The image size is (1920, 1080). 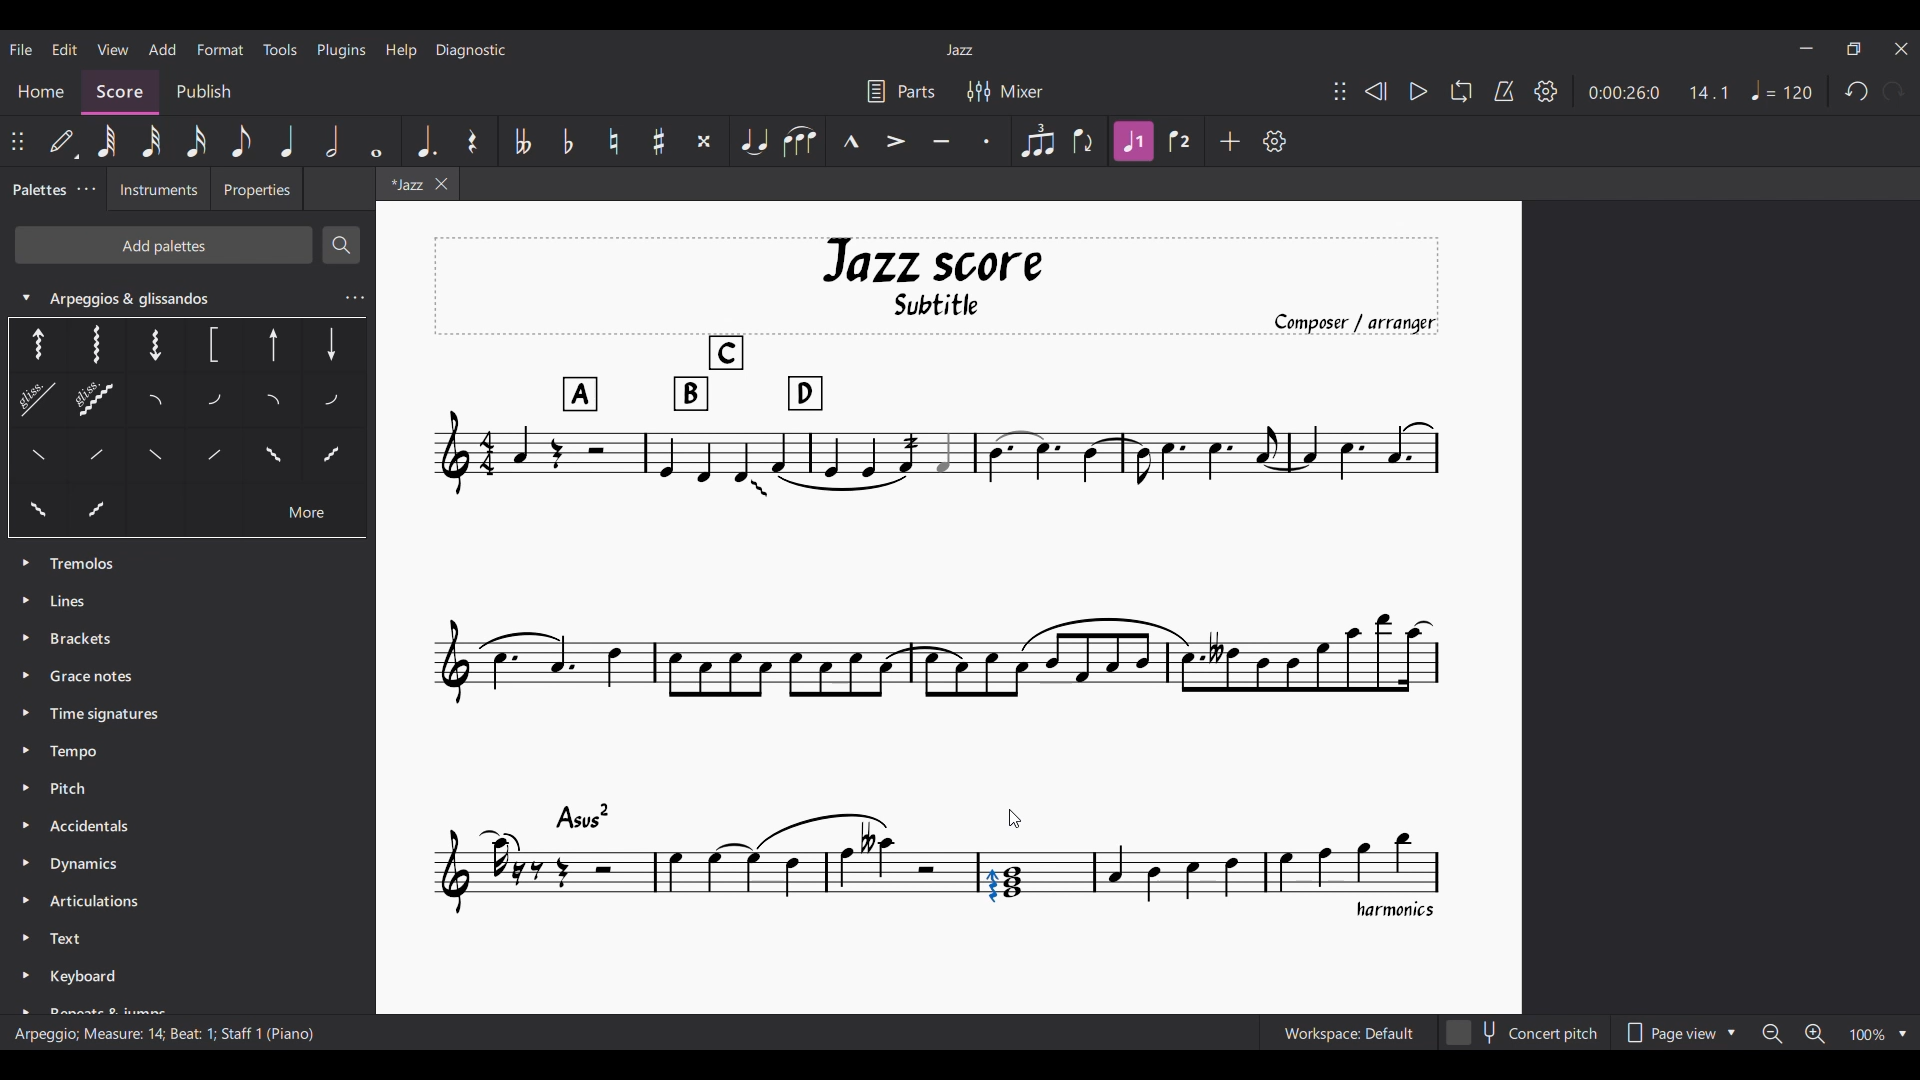 I want to click on Properties, so click(x=264, y=191).